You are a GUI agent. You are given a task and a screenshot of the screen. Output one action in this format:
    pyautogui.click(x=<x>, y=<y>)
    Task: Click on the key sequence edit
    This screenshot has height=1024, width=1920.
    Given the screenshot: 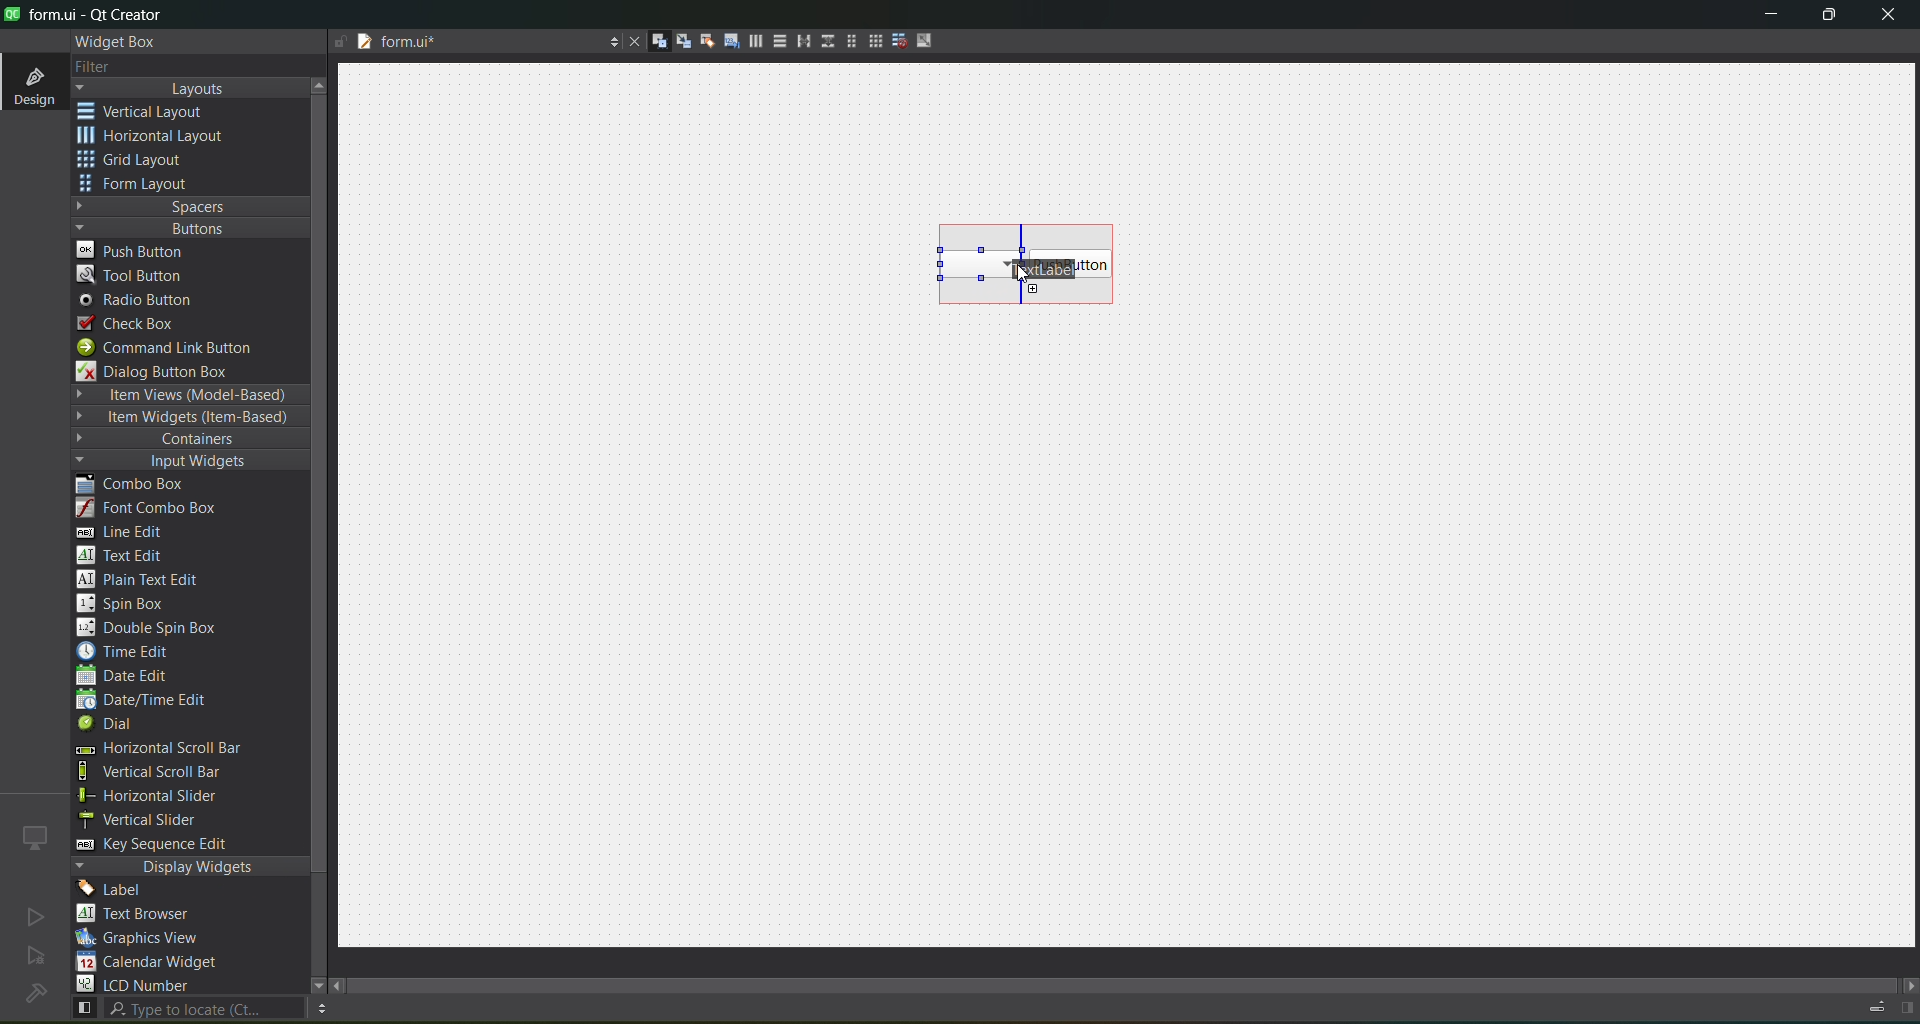 What is the action you would take?
    pyautogui.click(x=166, y=845)
    